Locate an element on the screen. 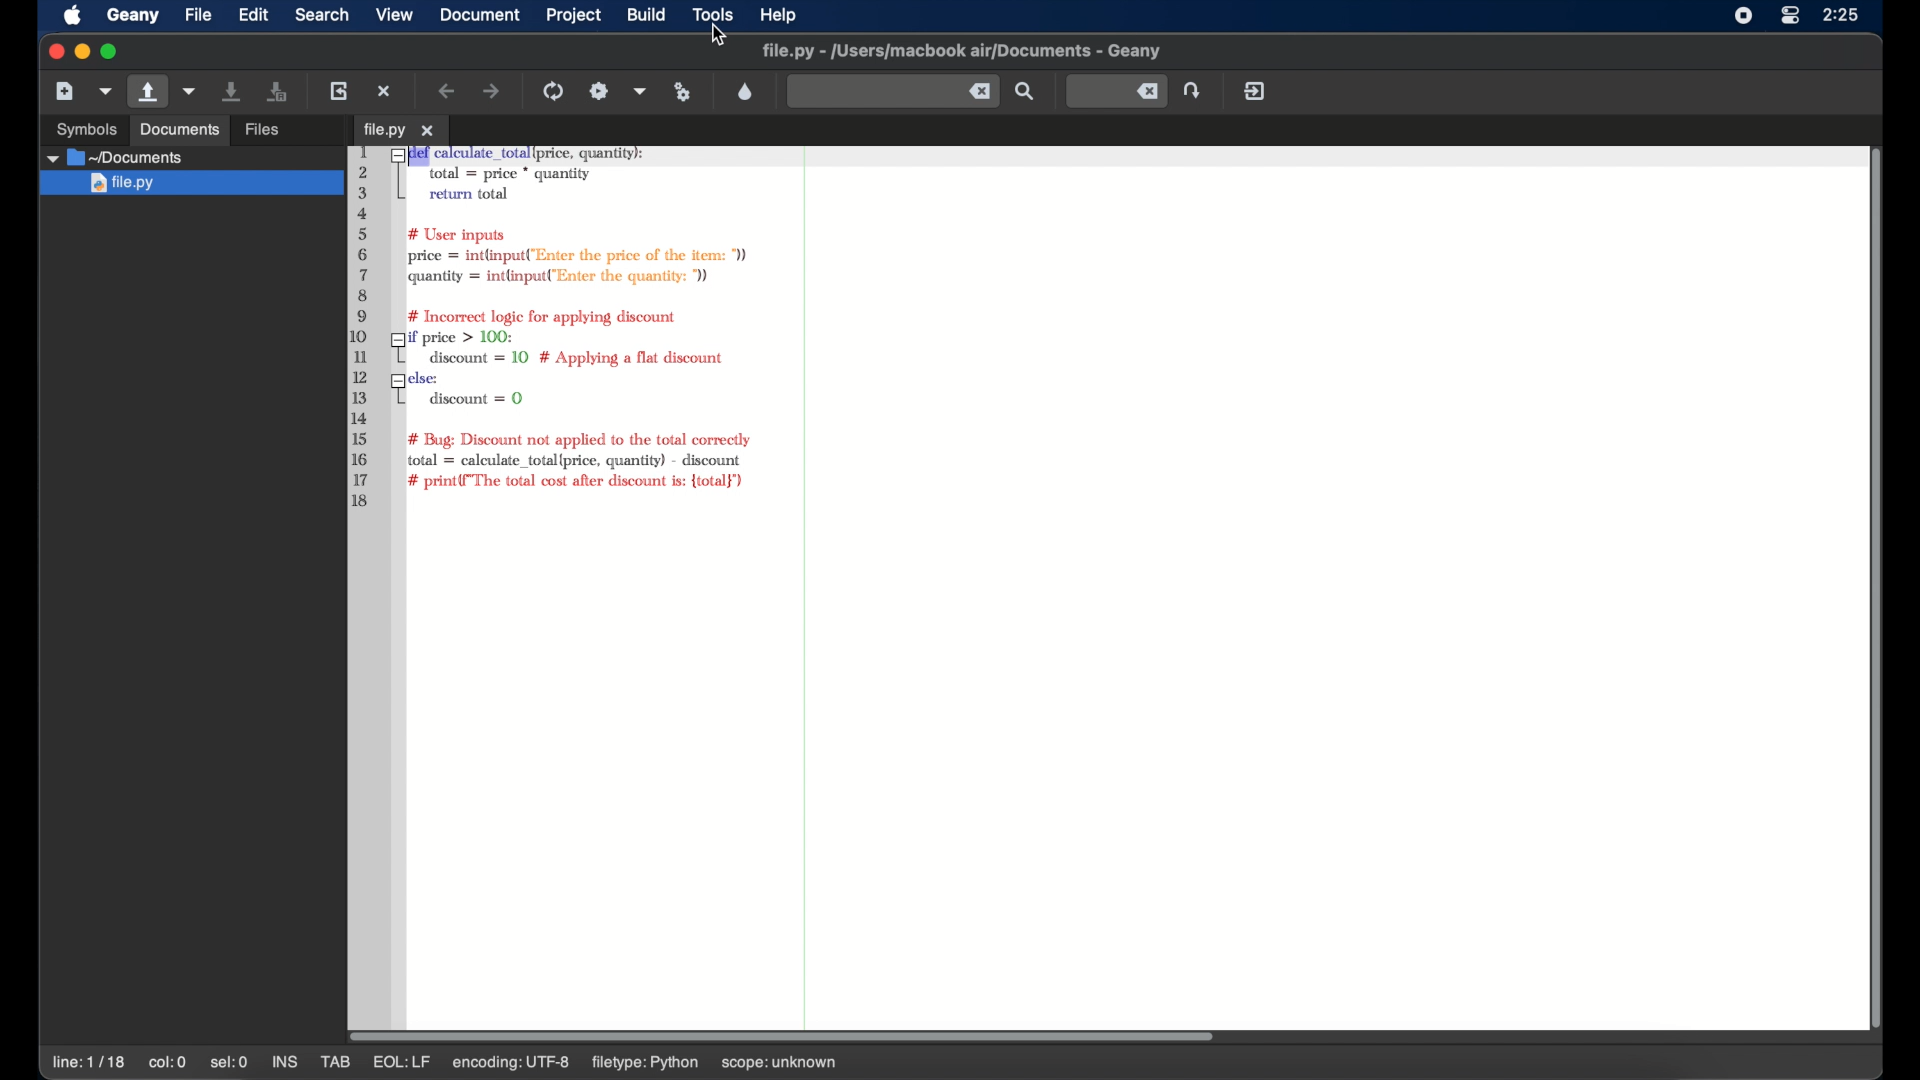 This screenshot has width=1920, height=1080. line: 17/18 is located at coordinates (91, 1063).